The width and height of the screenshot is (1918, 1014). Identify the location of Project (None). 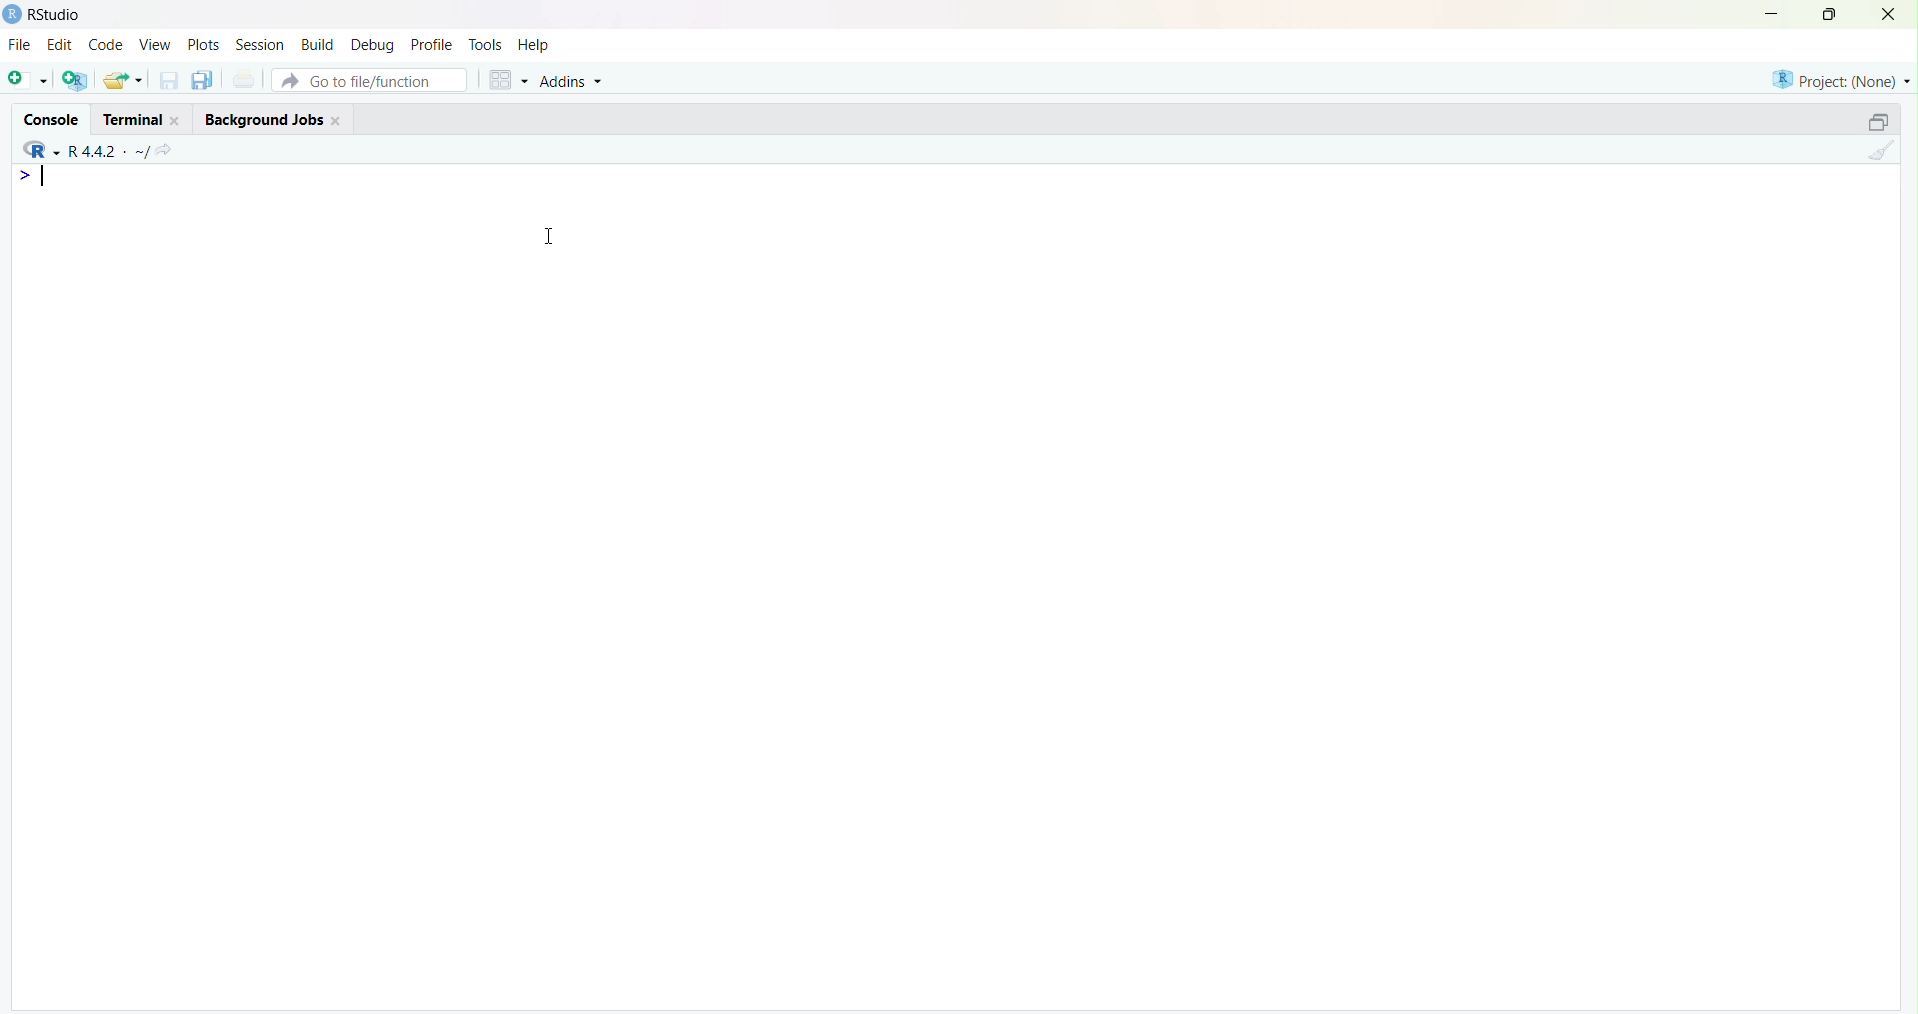
(1839, 79).